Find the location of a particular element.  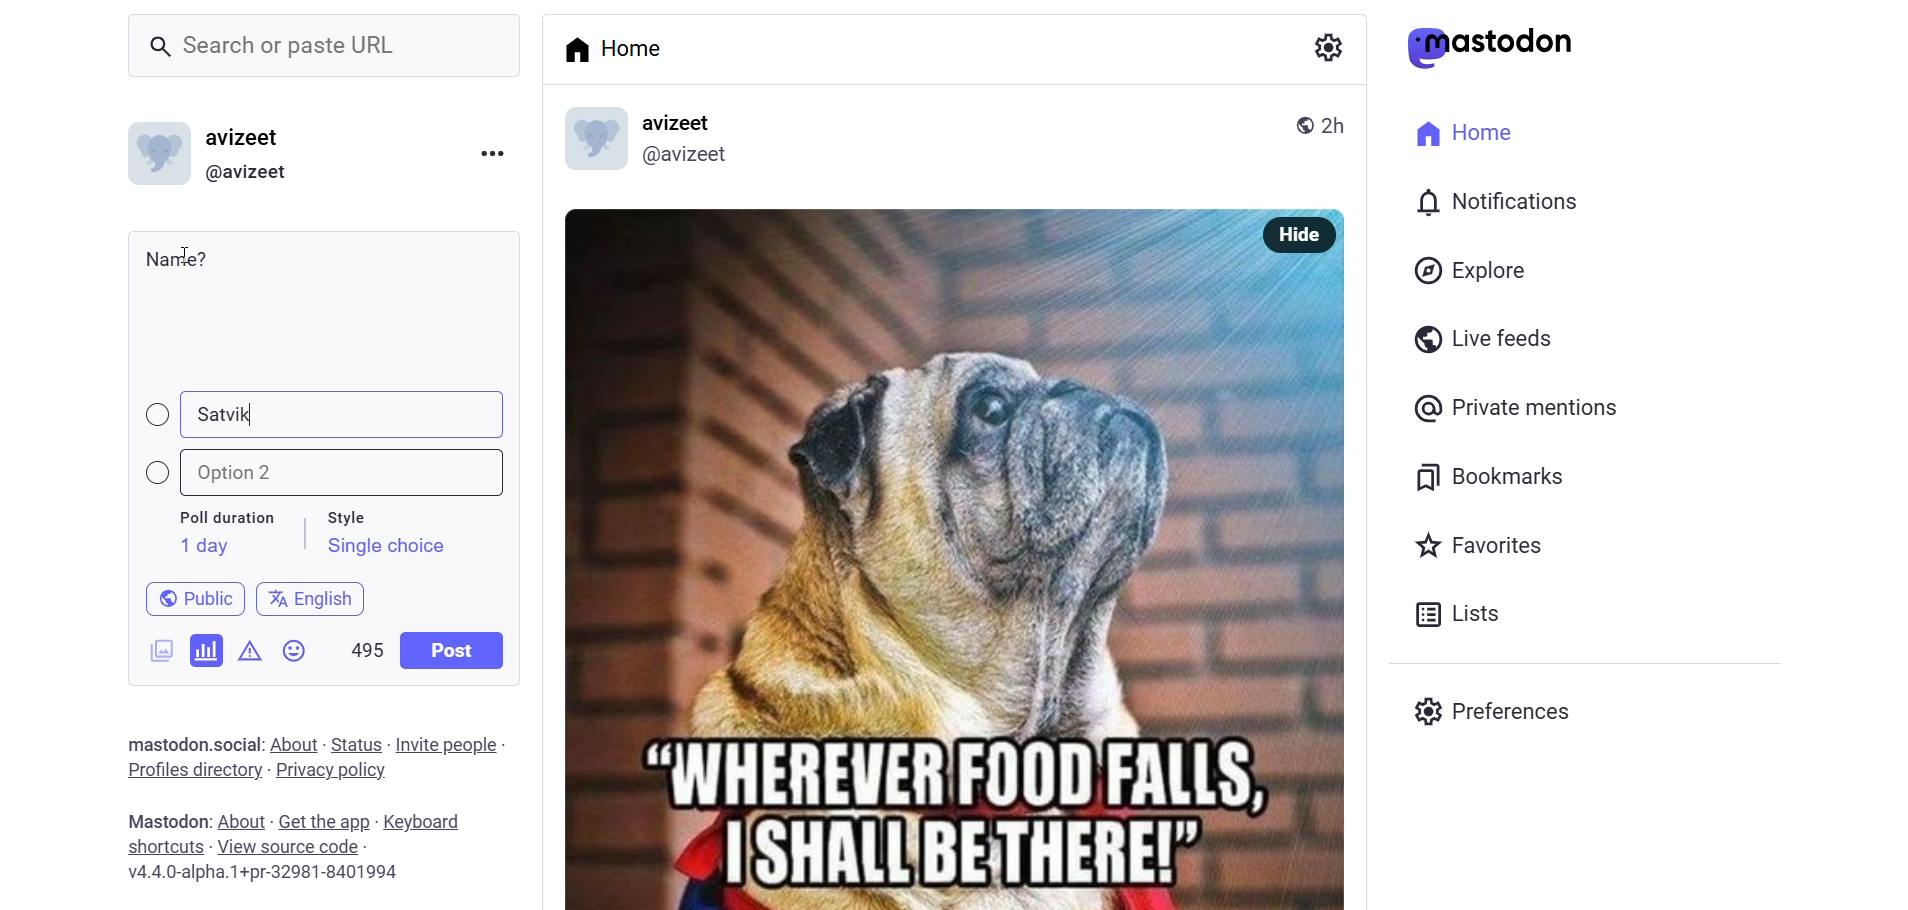

poll is located at coordinates (207, 649).